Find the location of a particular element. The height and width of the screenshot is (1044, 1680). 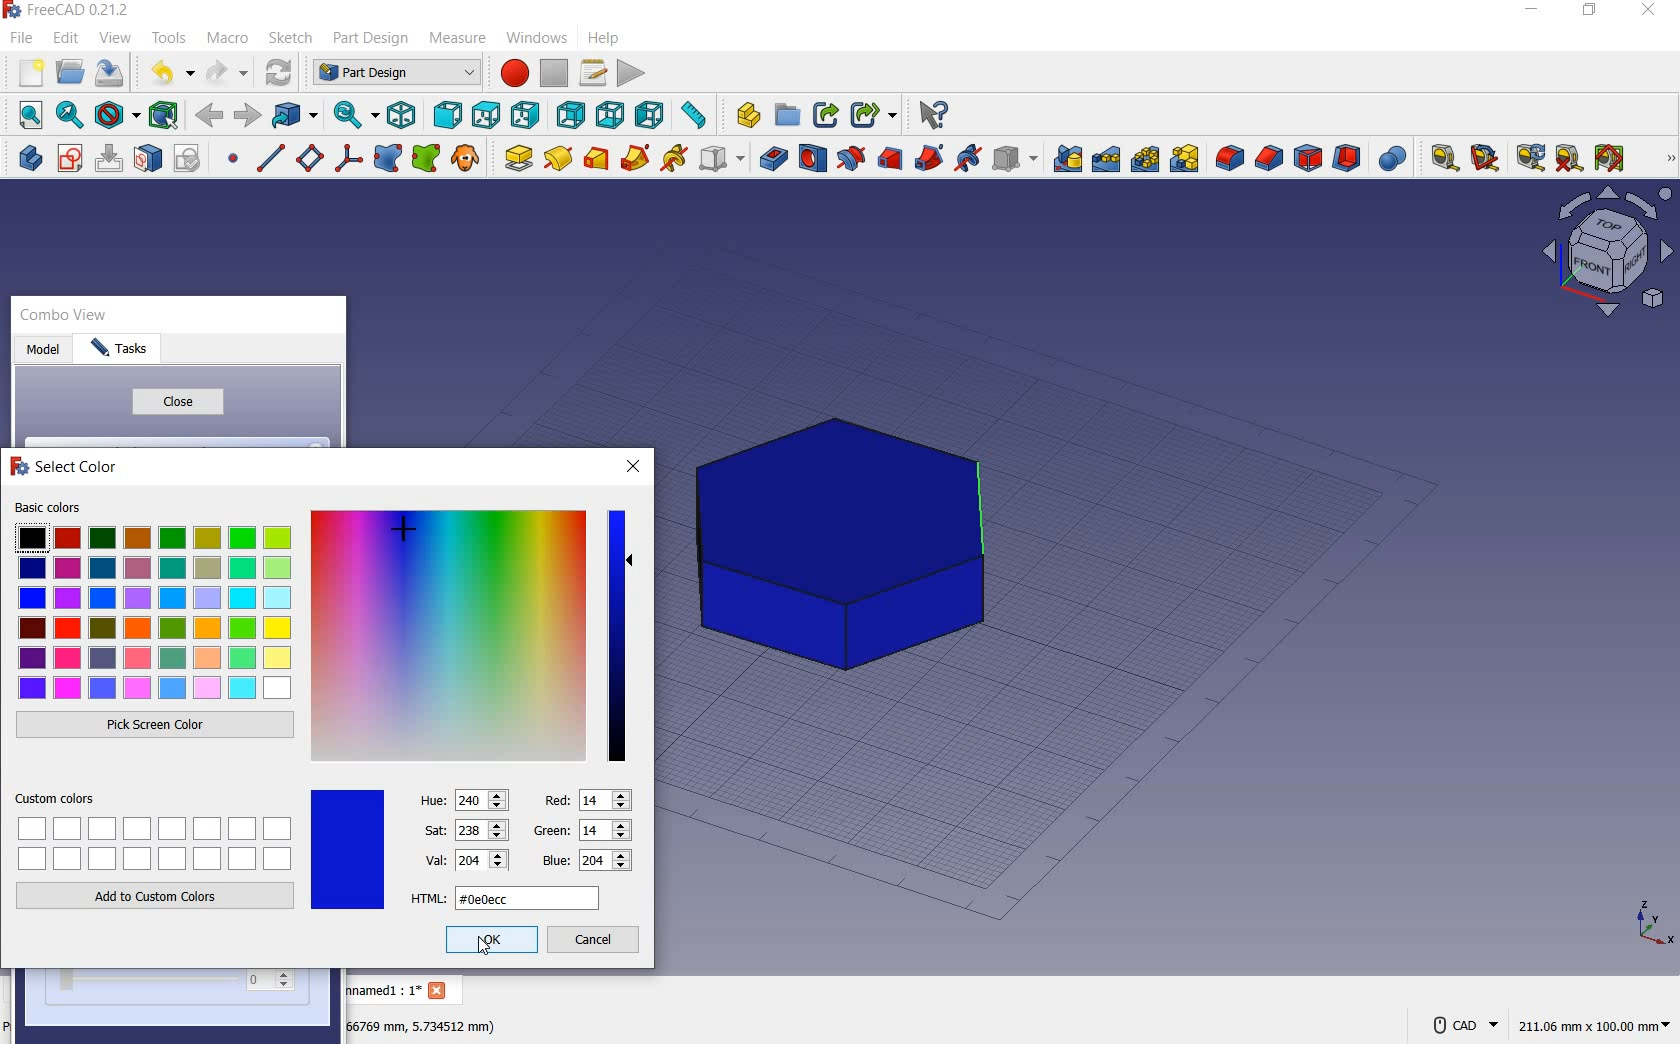

bounding box is located at coordinates (163, 115).